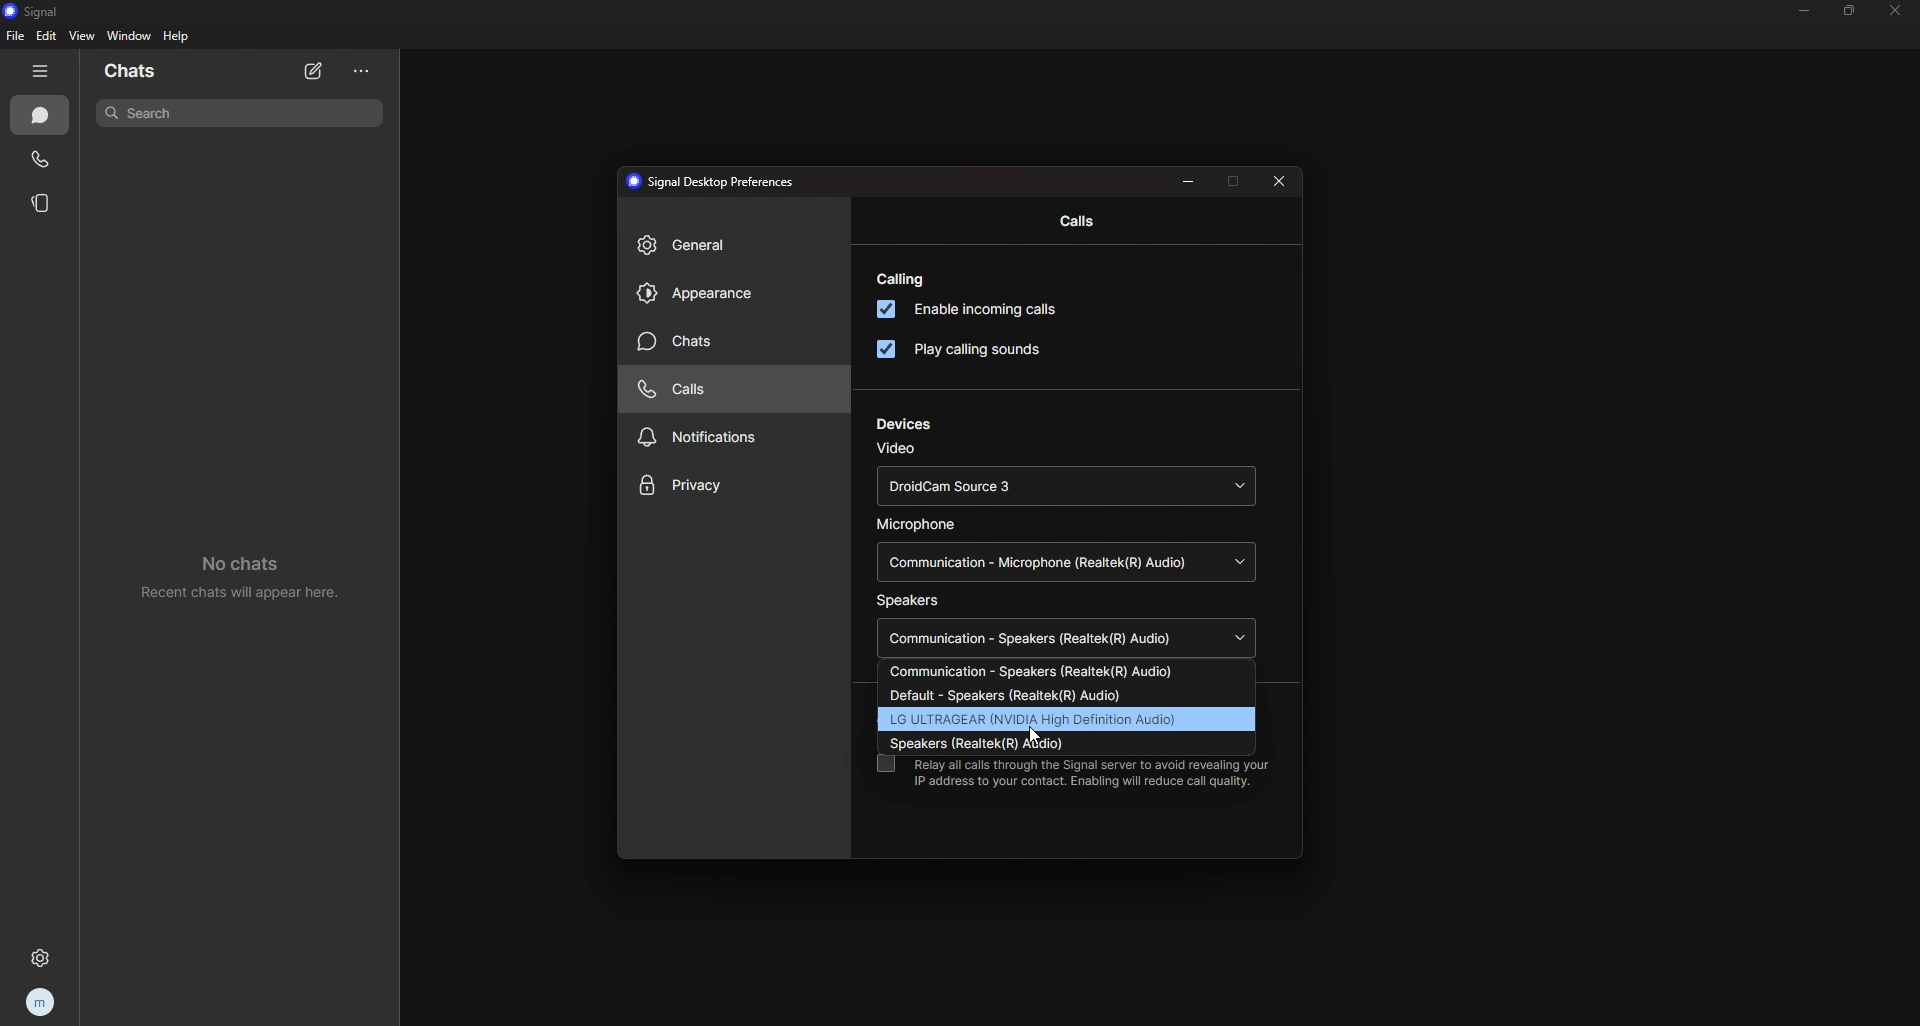 Image resolution: width=1920 pixels, height=1026 pixels. What do you see at coordinates (1806, 10) in the screenshot?
I see `minimize` at bounding box center [1806, 10].